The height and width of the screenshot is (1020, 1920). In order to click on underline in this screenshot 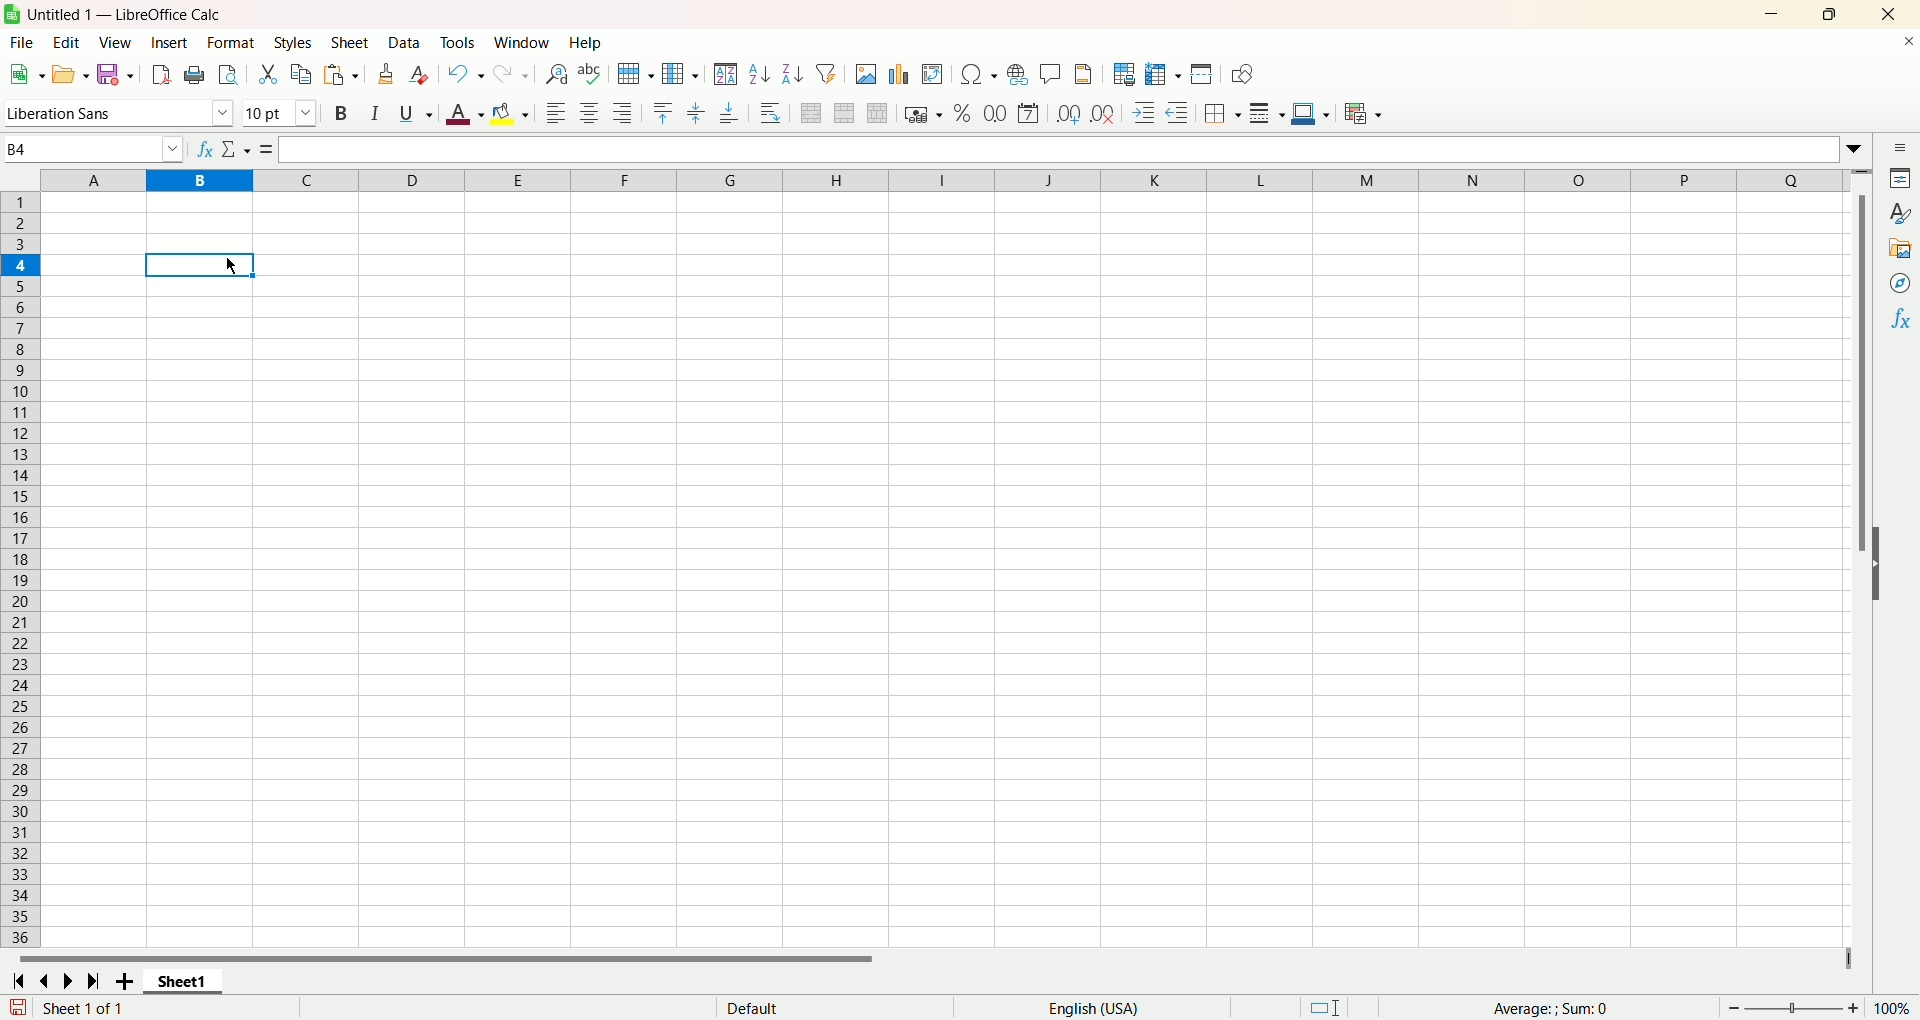, I will do `click(412, 117)`.